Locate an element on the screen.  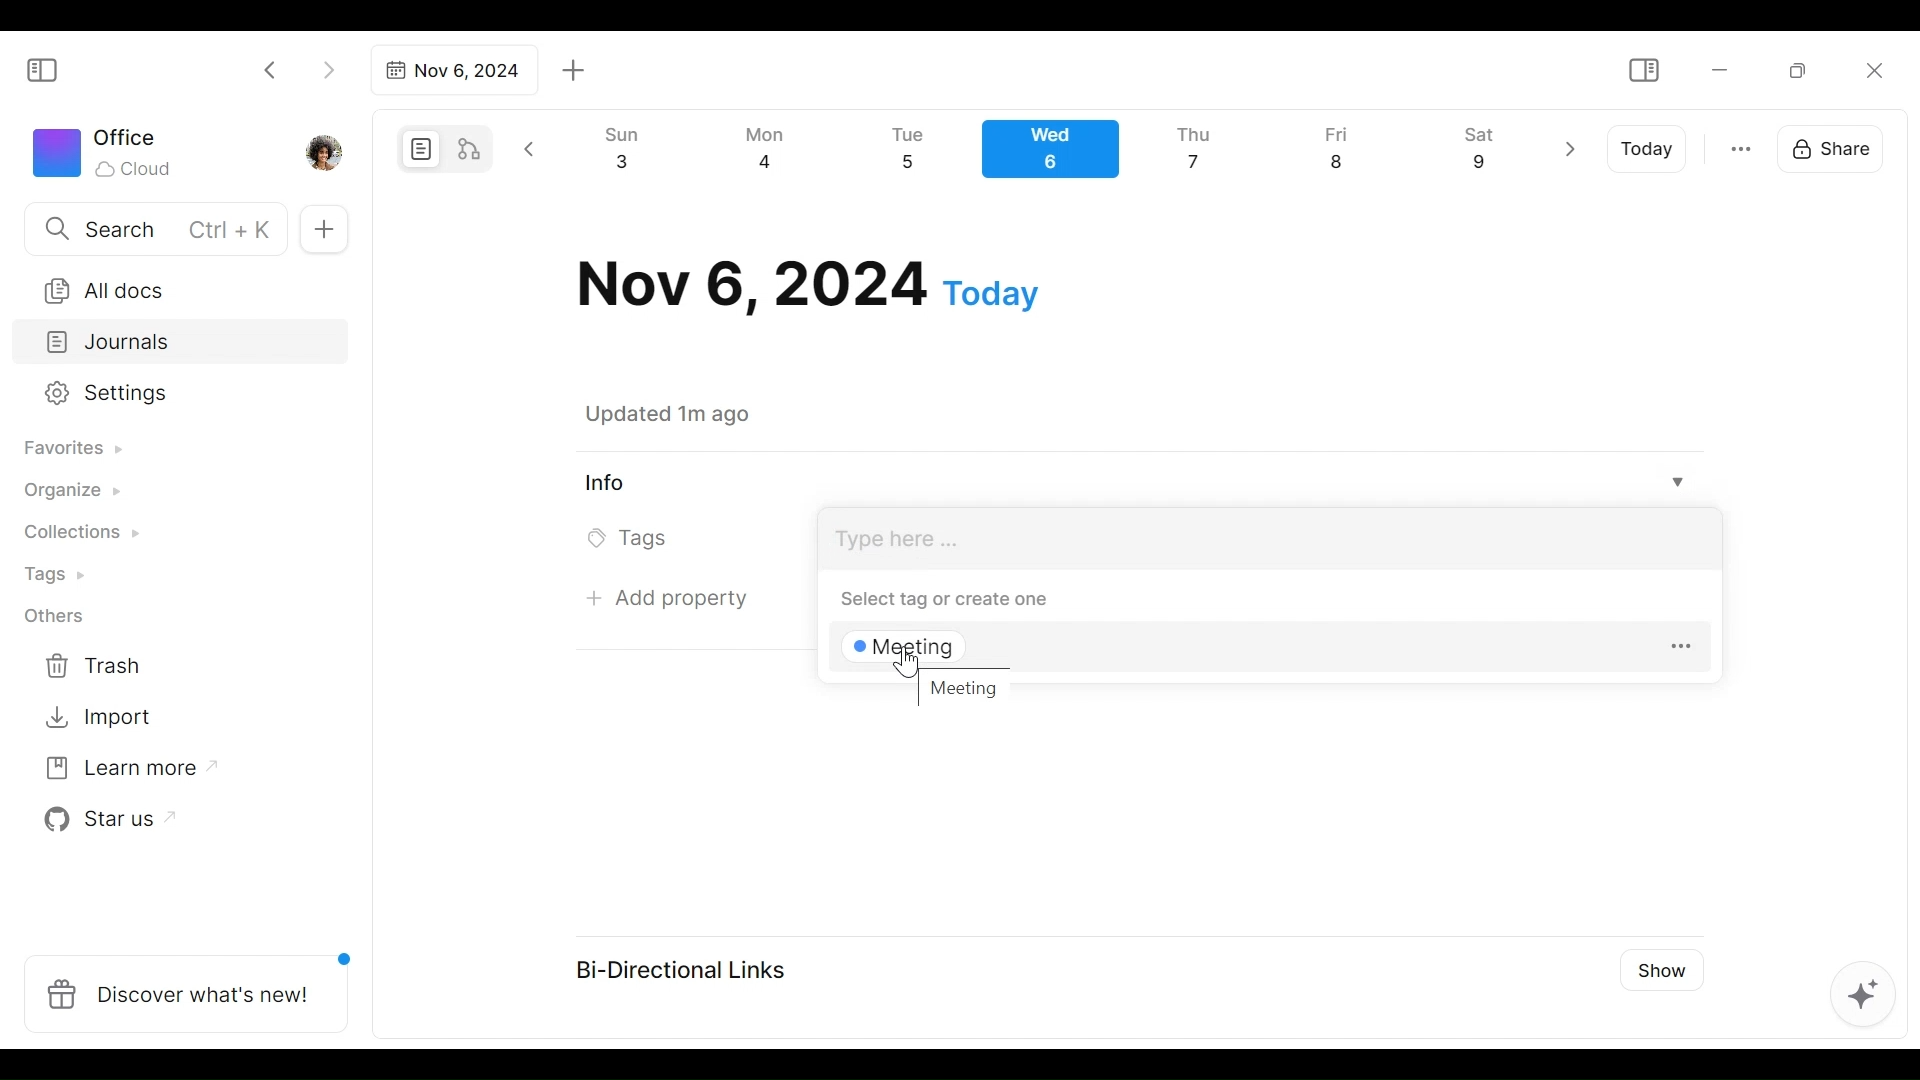
Click to go back is located at coordinates (271, 68).